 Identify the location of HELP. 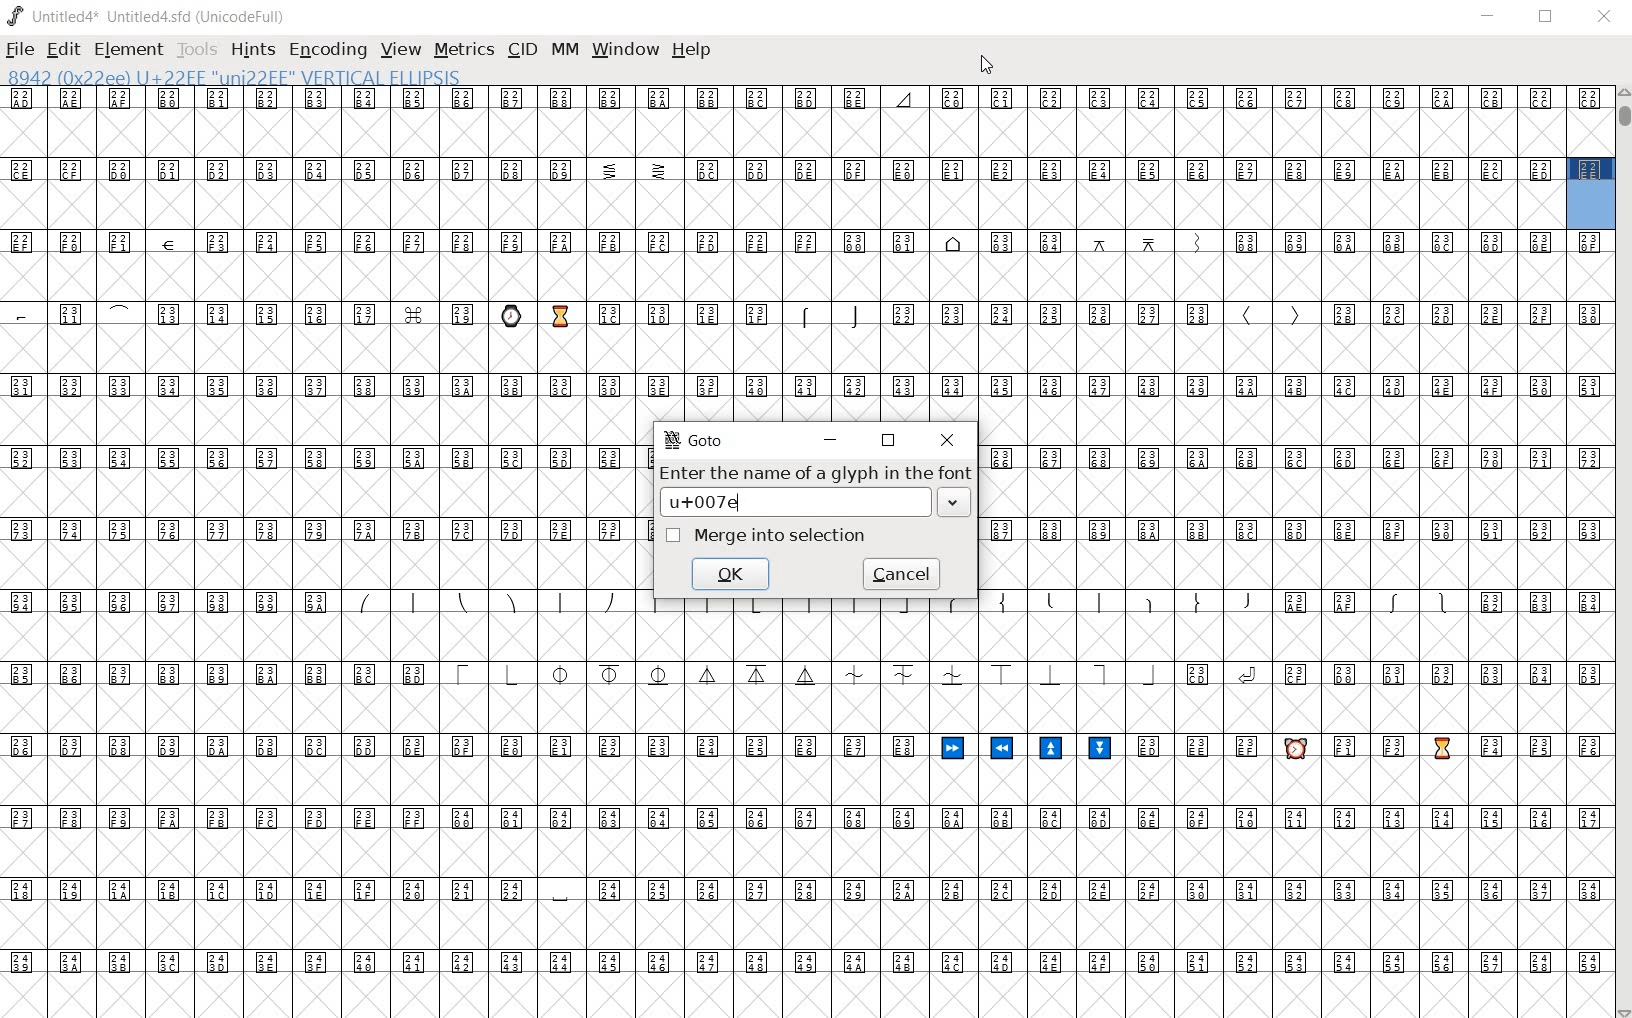
(691, 50).